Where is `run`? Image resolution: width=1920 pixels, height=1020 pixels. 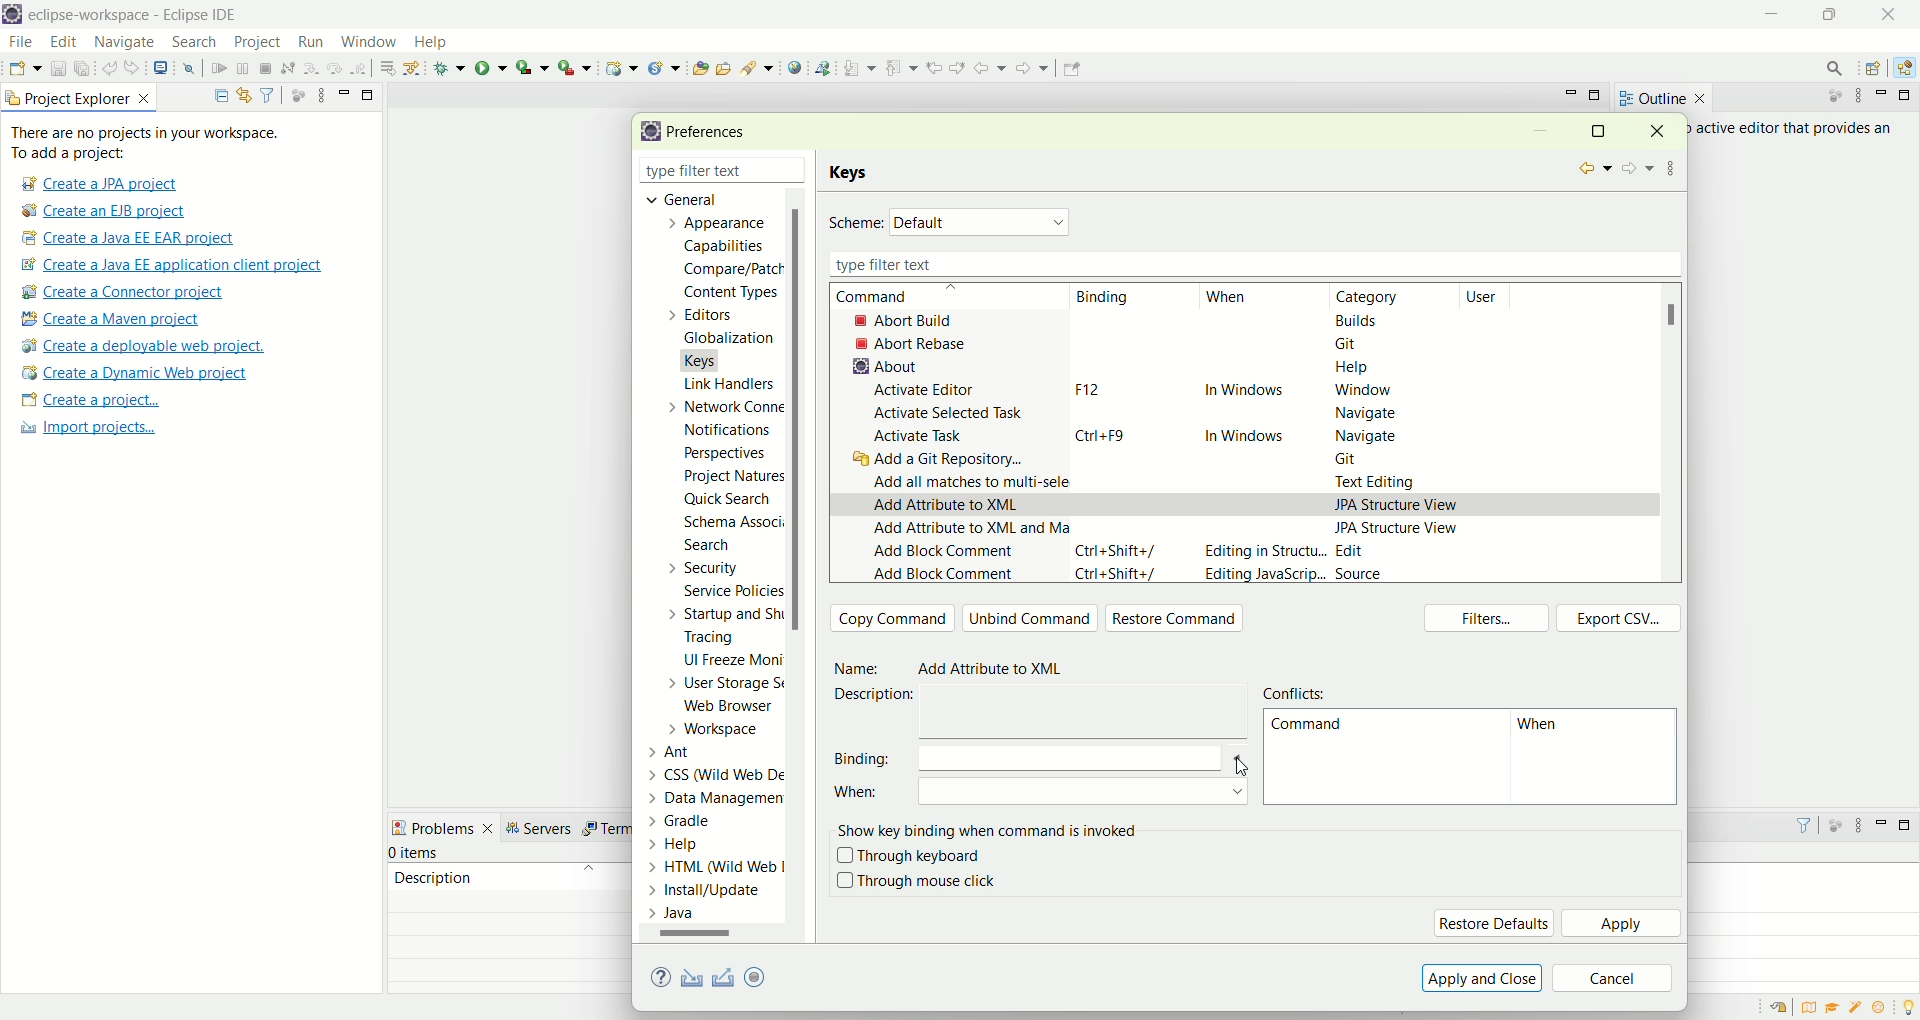
run is located at coordinates (308, 41).